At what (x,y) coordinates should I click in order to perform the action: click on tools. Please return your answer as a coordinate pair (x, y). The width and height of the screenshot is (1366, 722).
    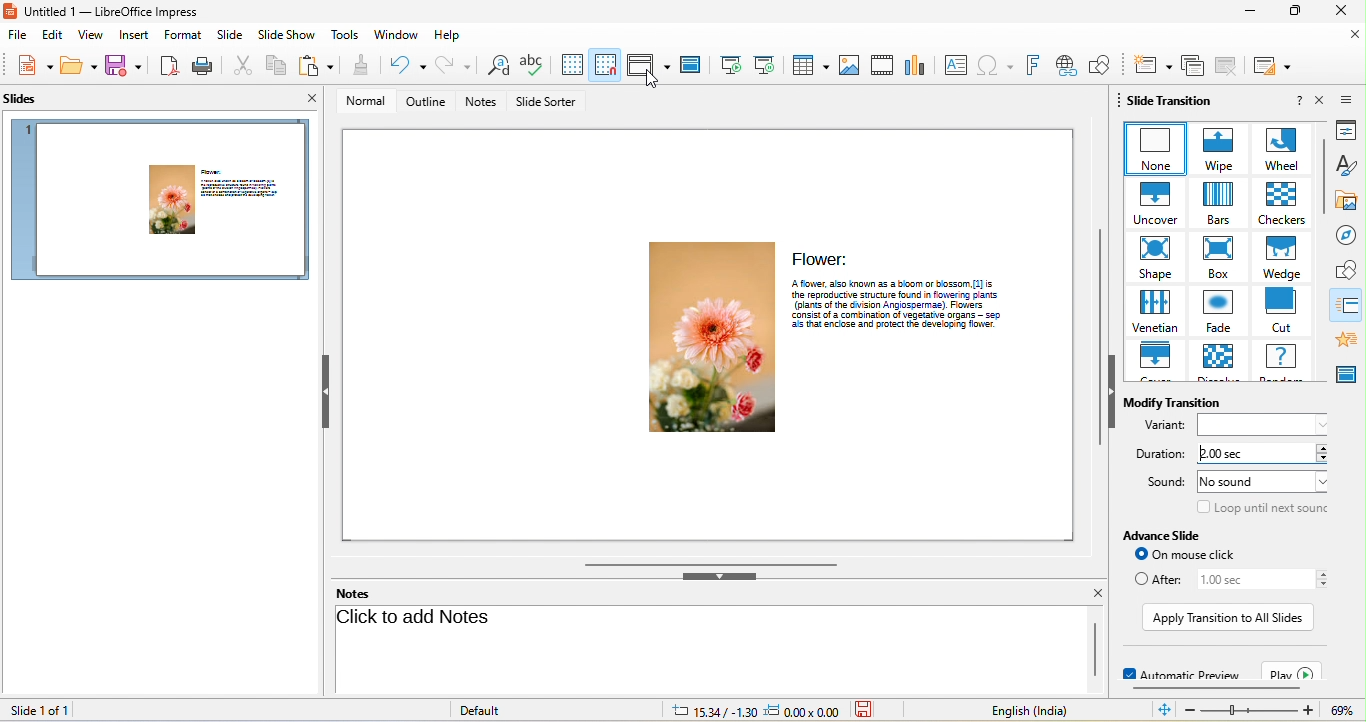
    Looking at the image, I should click on (344, 34).